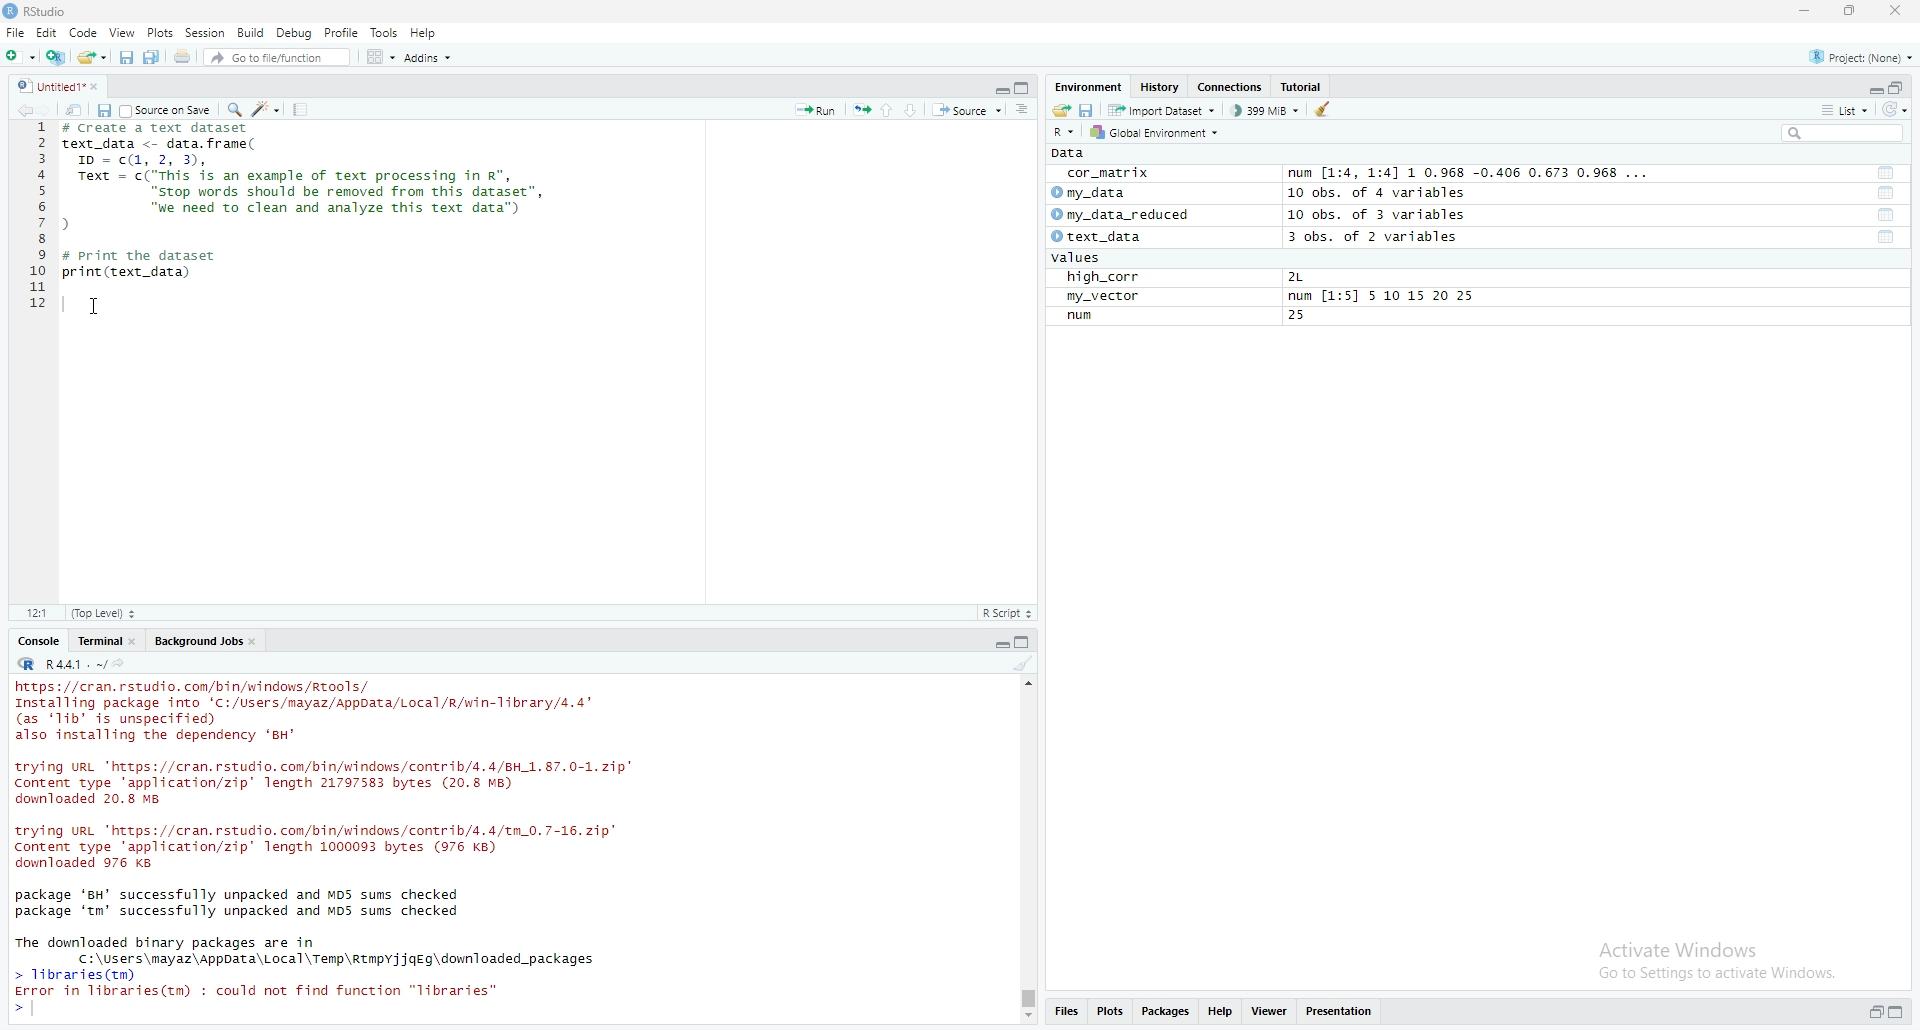 This screenshot has width=1920, height=1030. Describe the element at coordinates (93, 58) in the screenshot. I see `open an existing file` at that location.